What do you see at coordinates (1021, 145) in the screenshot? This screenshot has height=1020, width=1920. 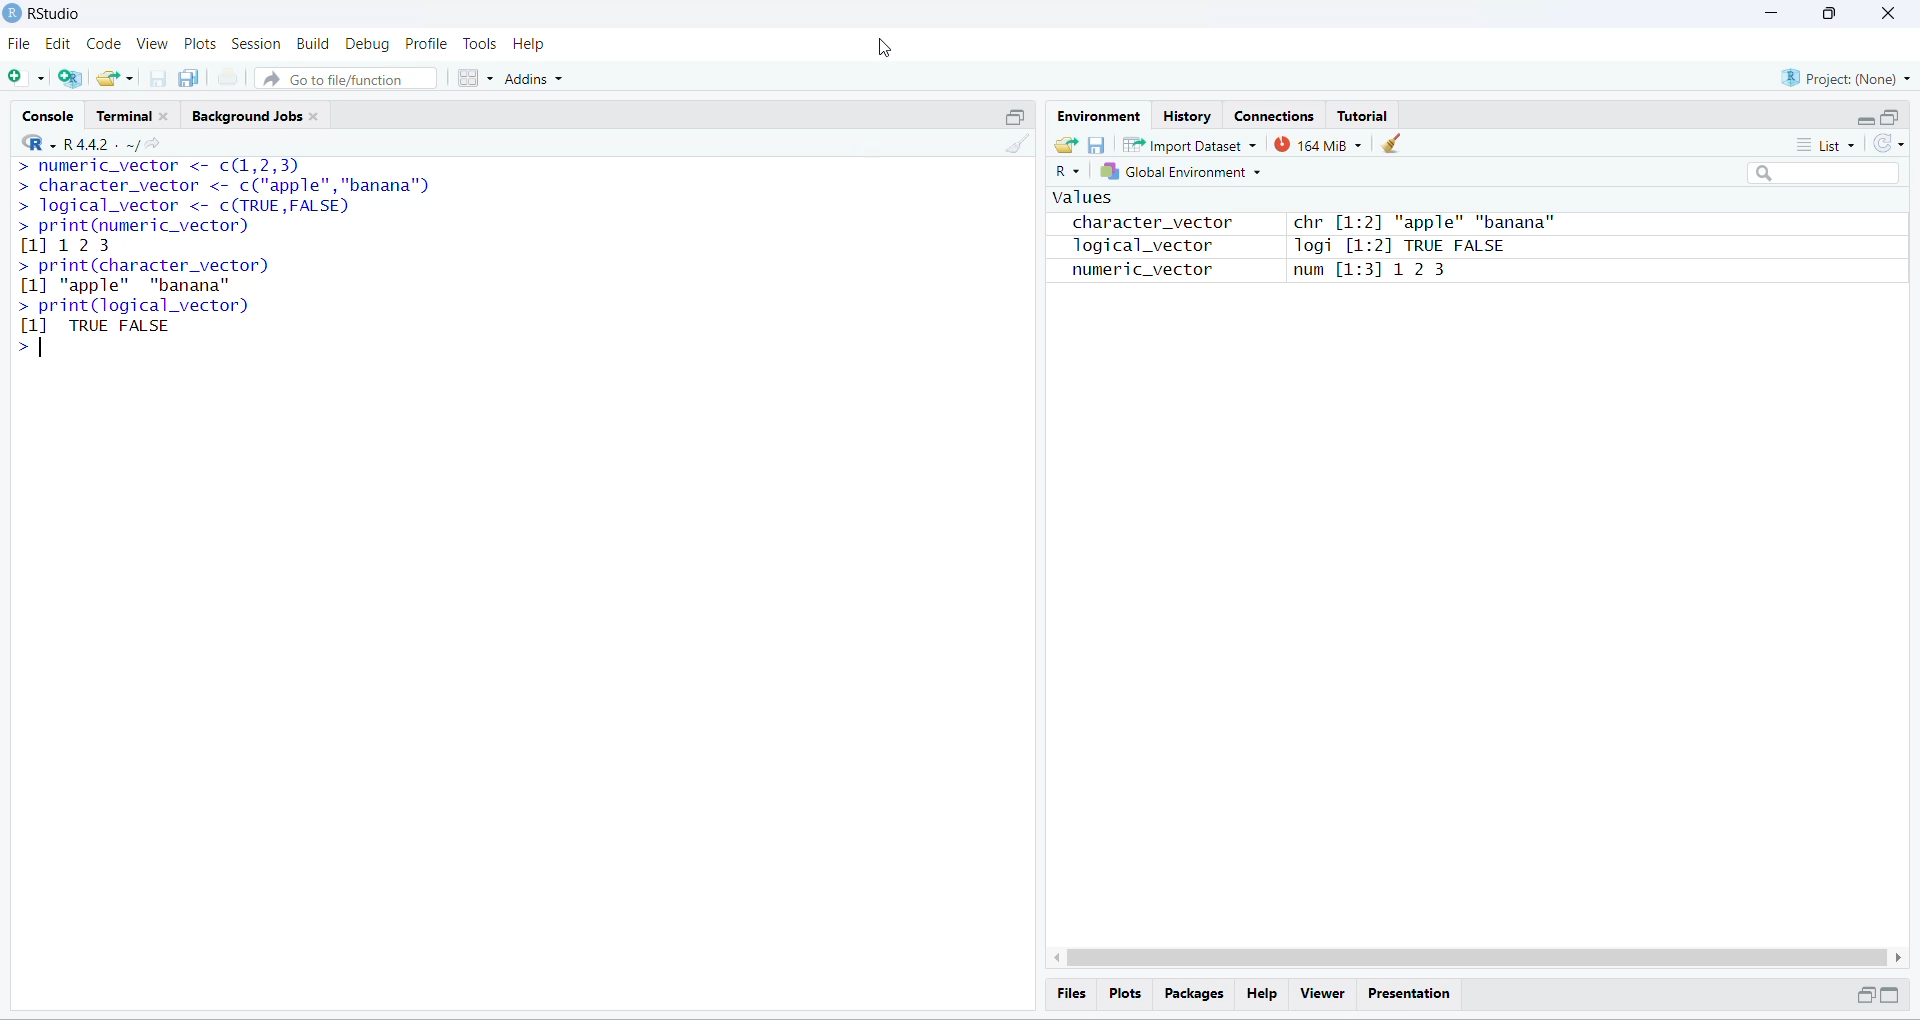 I see `clear console` at bounding box center [1021, 145].